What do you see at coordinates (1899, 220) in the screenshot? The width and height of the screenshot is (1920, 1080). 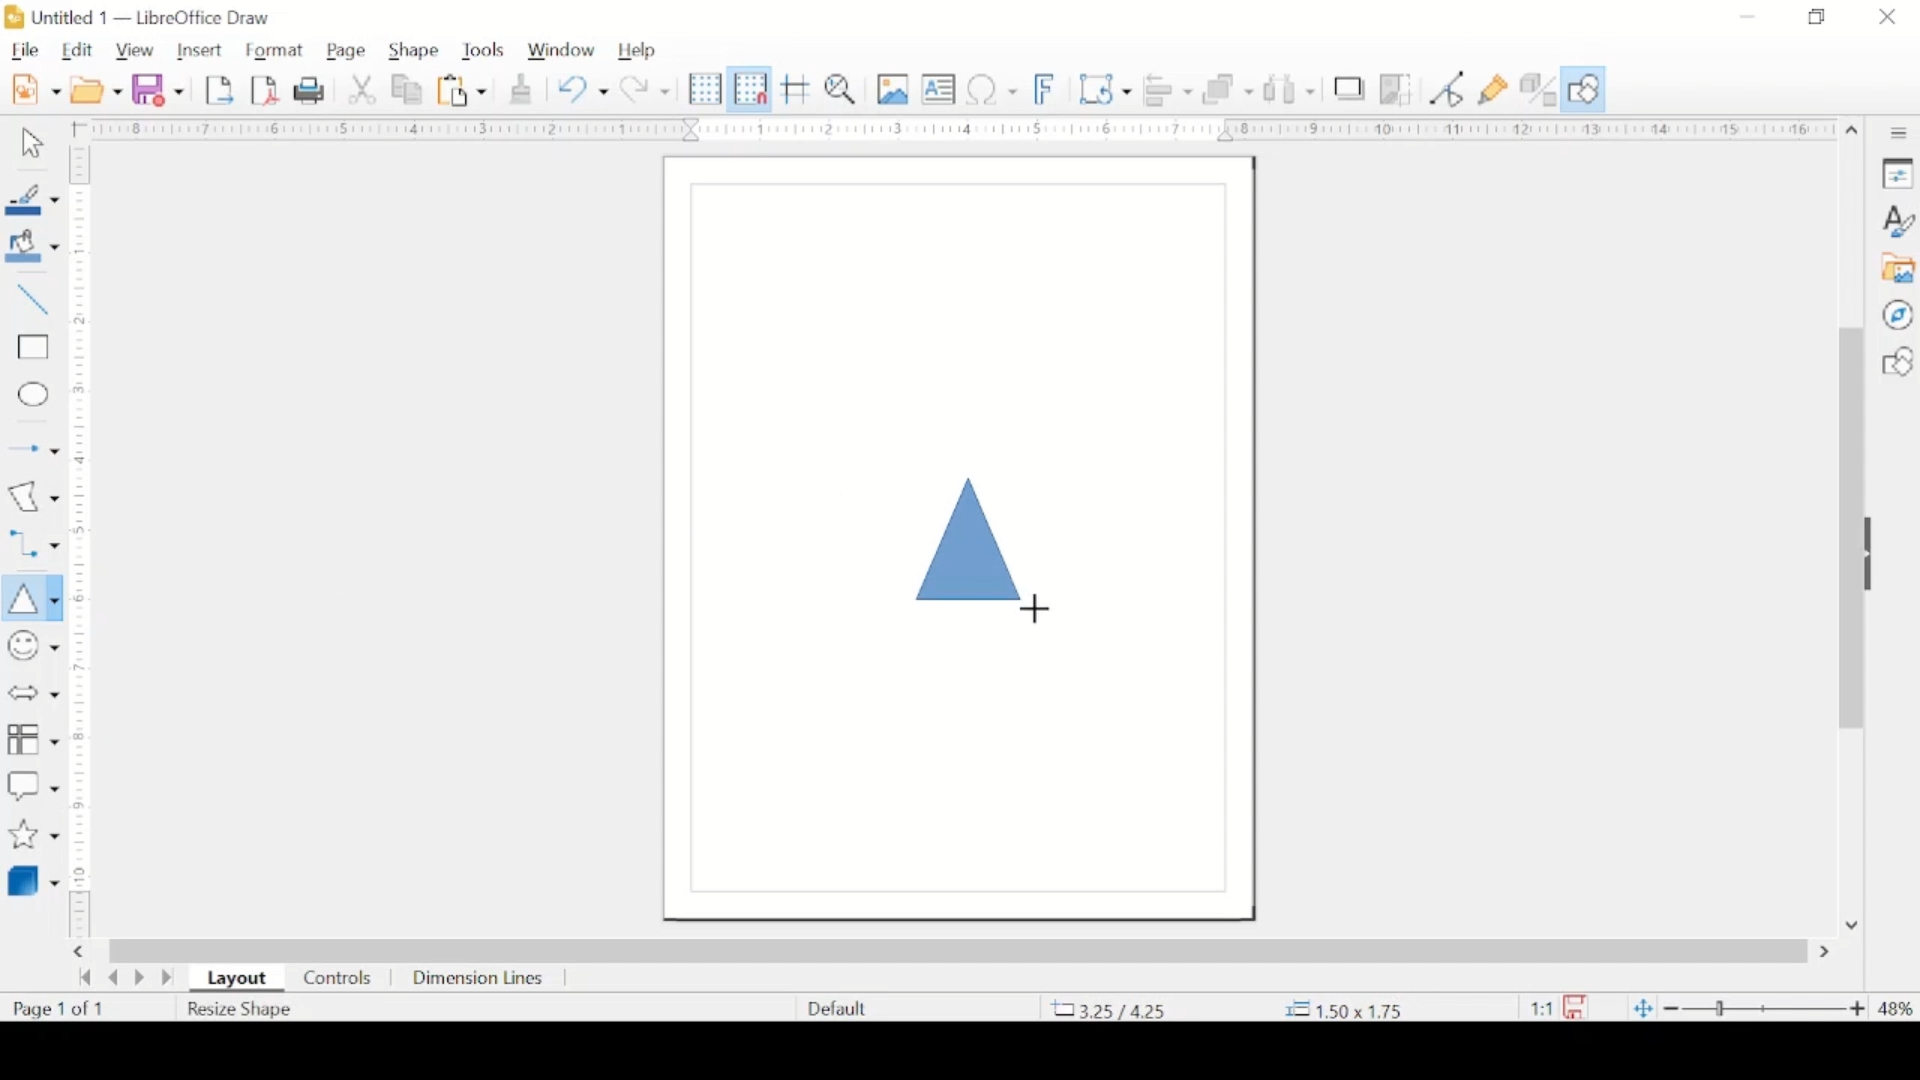 I see `styles` at bounding box center [1899, 220].